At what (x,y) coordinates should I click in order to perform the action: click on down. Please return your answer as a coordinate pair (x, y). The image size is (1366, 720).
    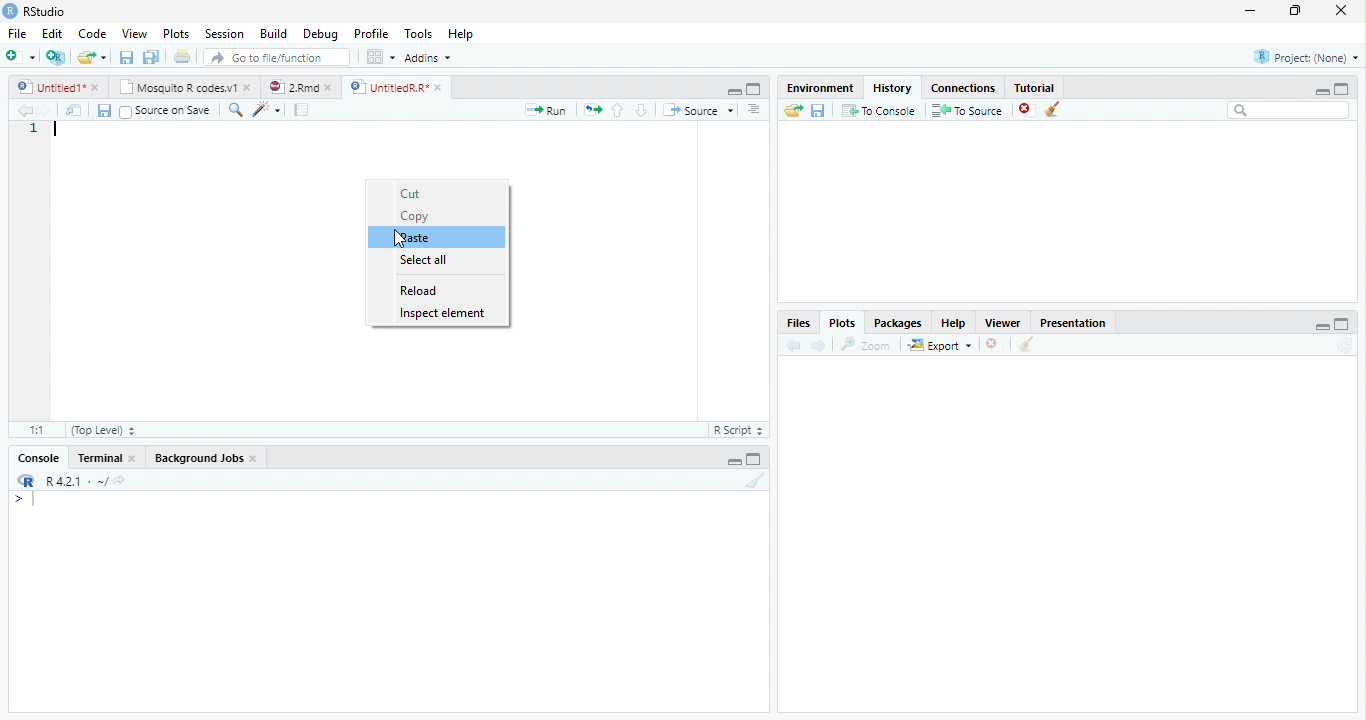
    Looking at the image, I should click on (641, 110).